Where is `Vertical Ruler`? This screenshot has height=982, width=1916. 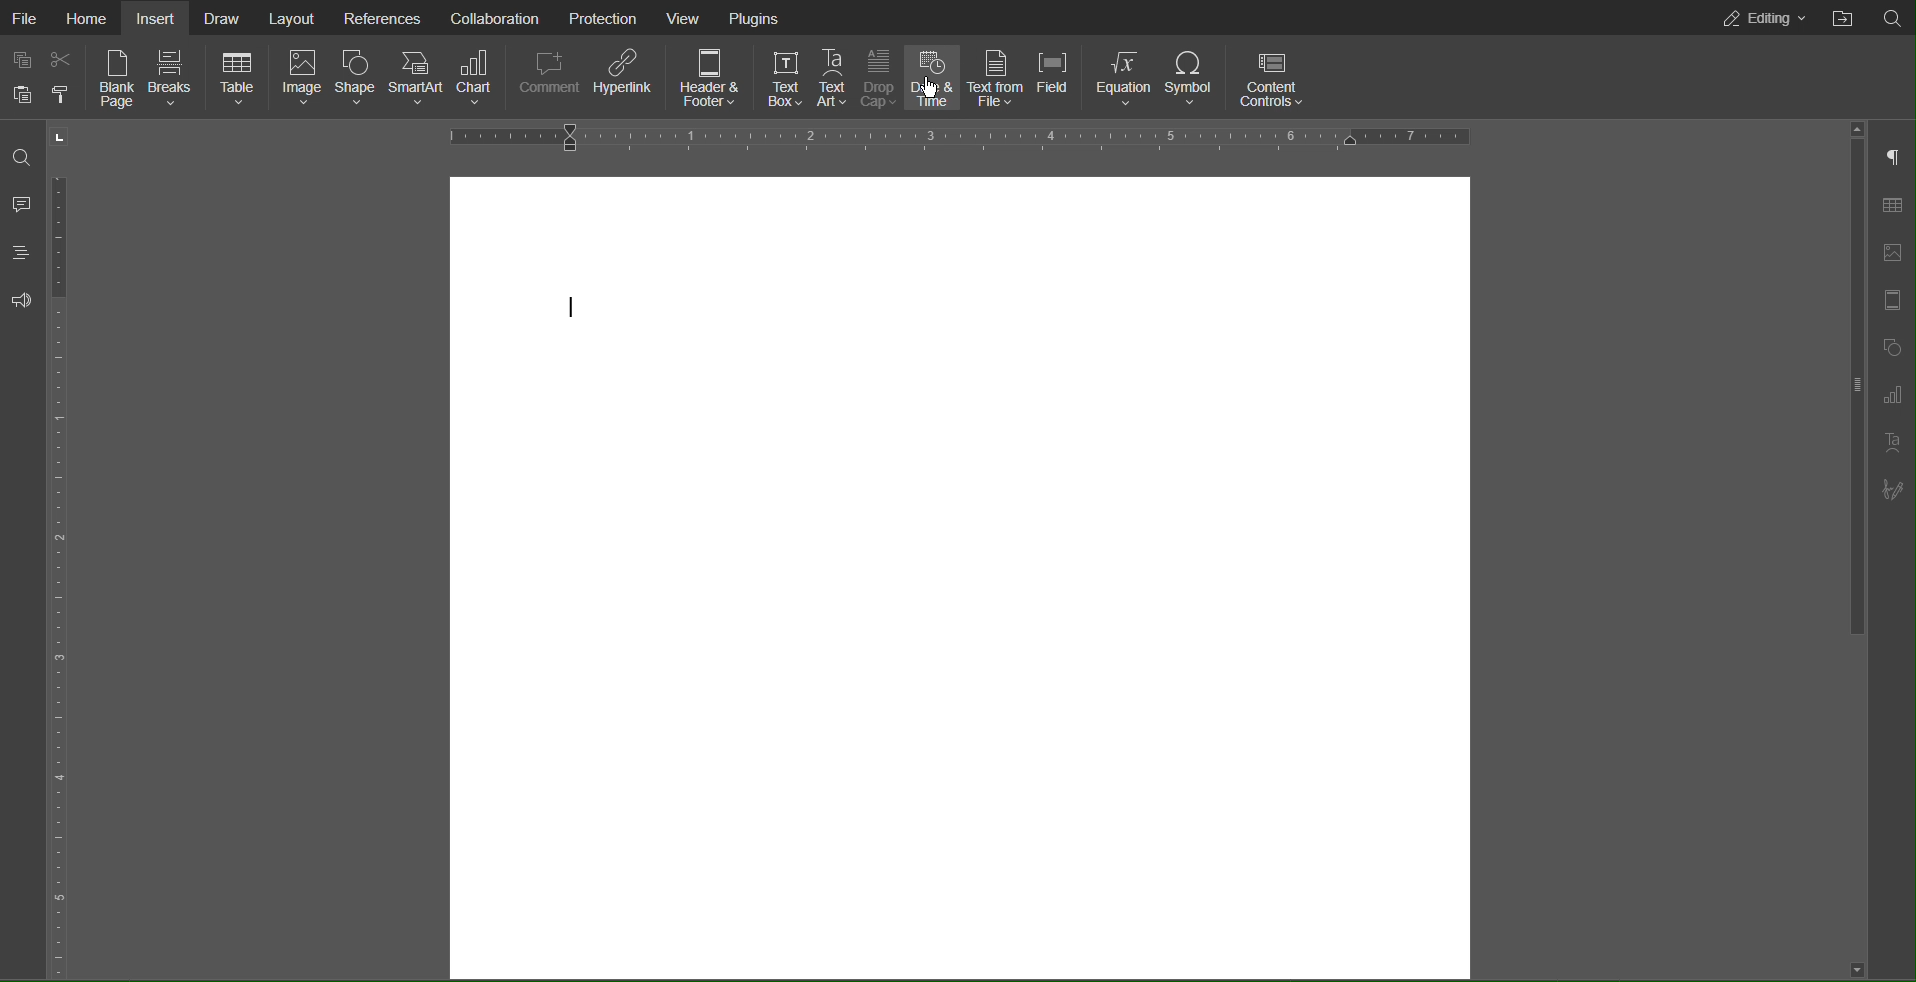
Vertical Ruler is located at coordinates (67, 585).